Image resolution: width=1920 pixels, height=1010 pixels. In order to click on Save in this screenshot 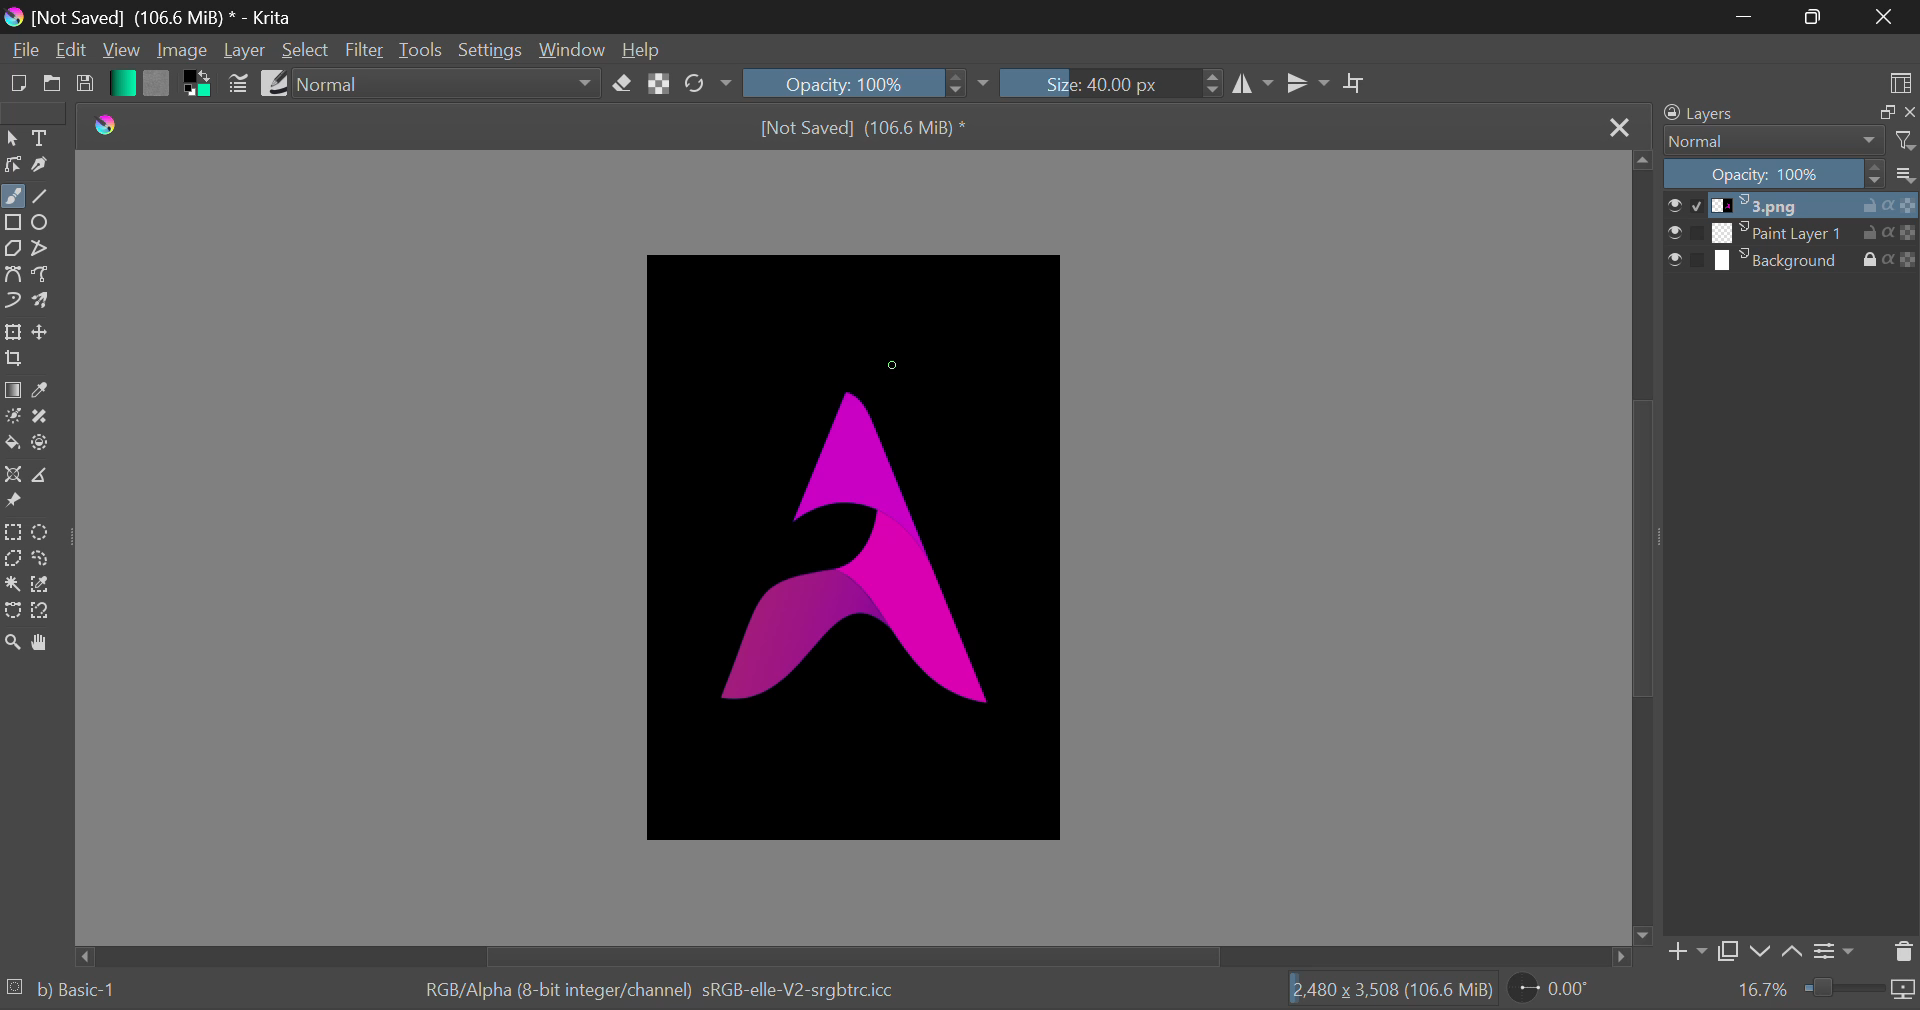, I will do `click(89, 84)`.